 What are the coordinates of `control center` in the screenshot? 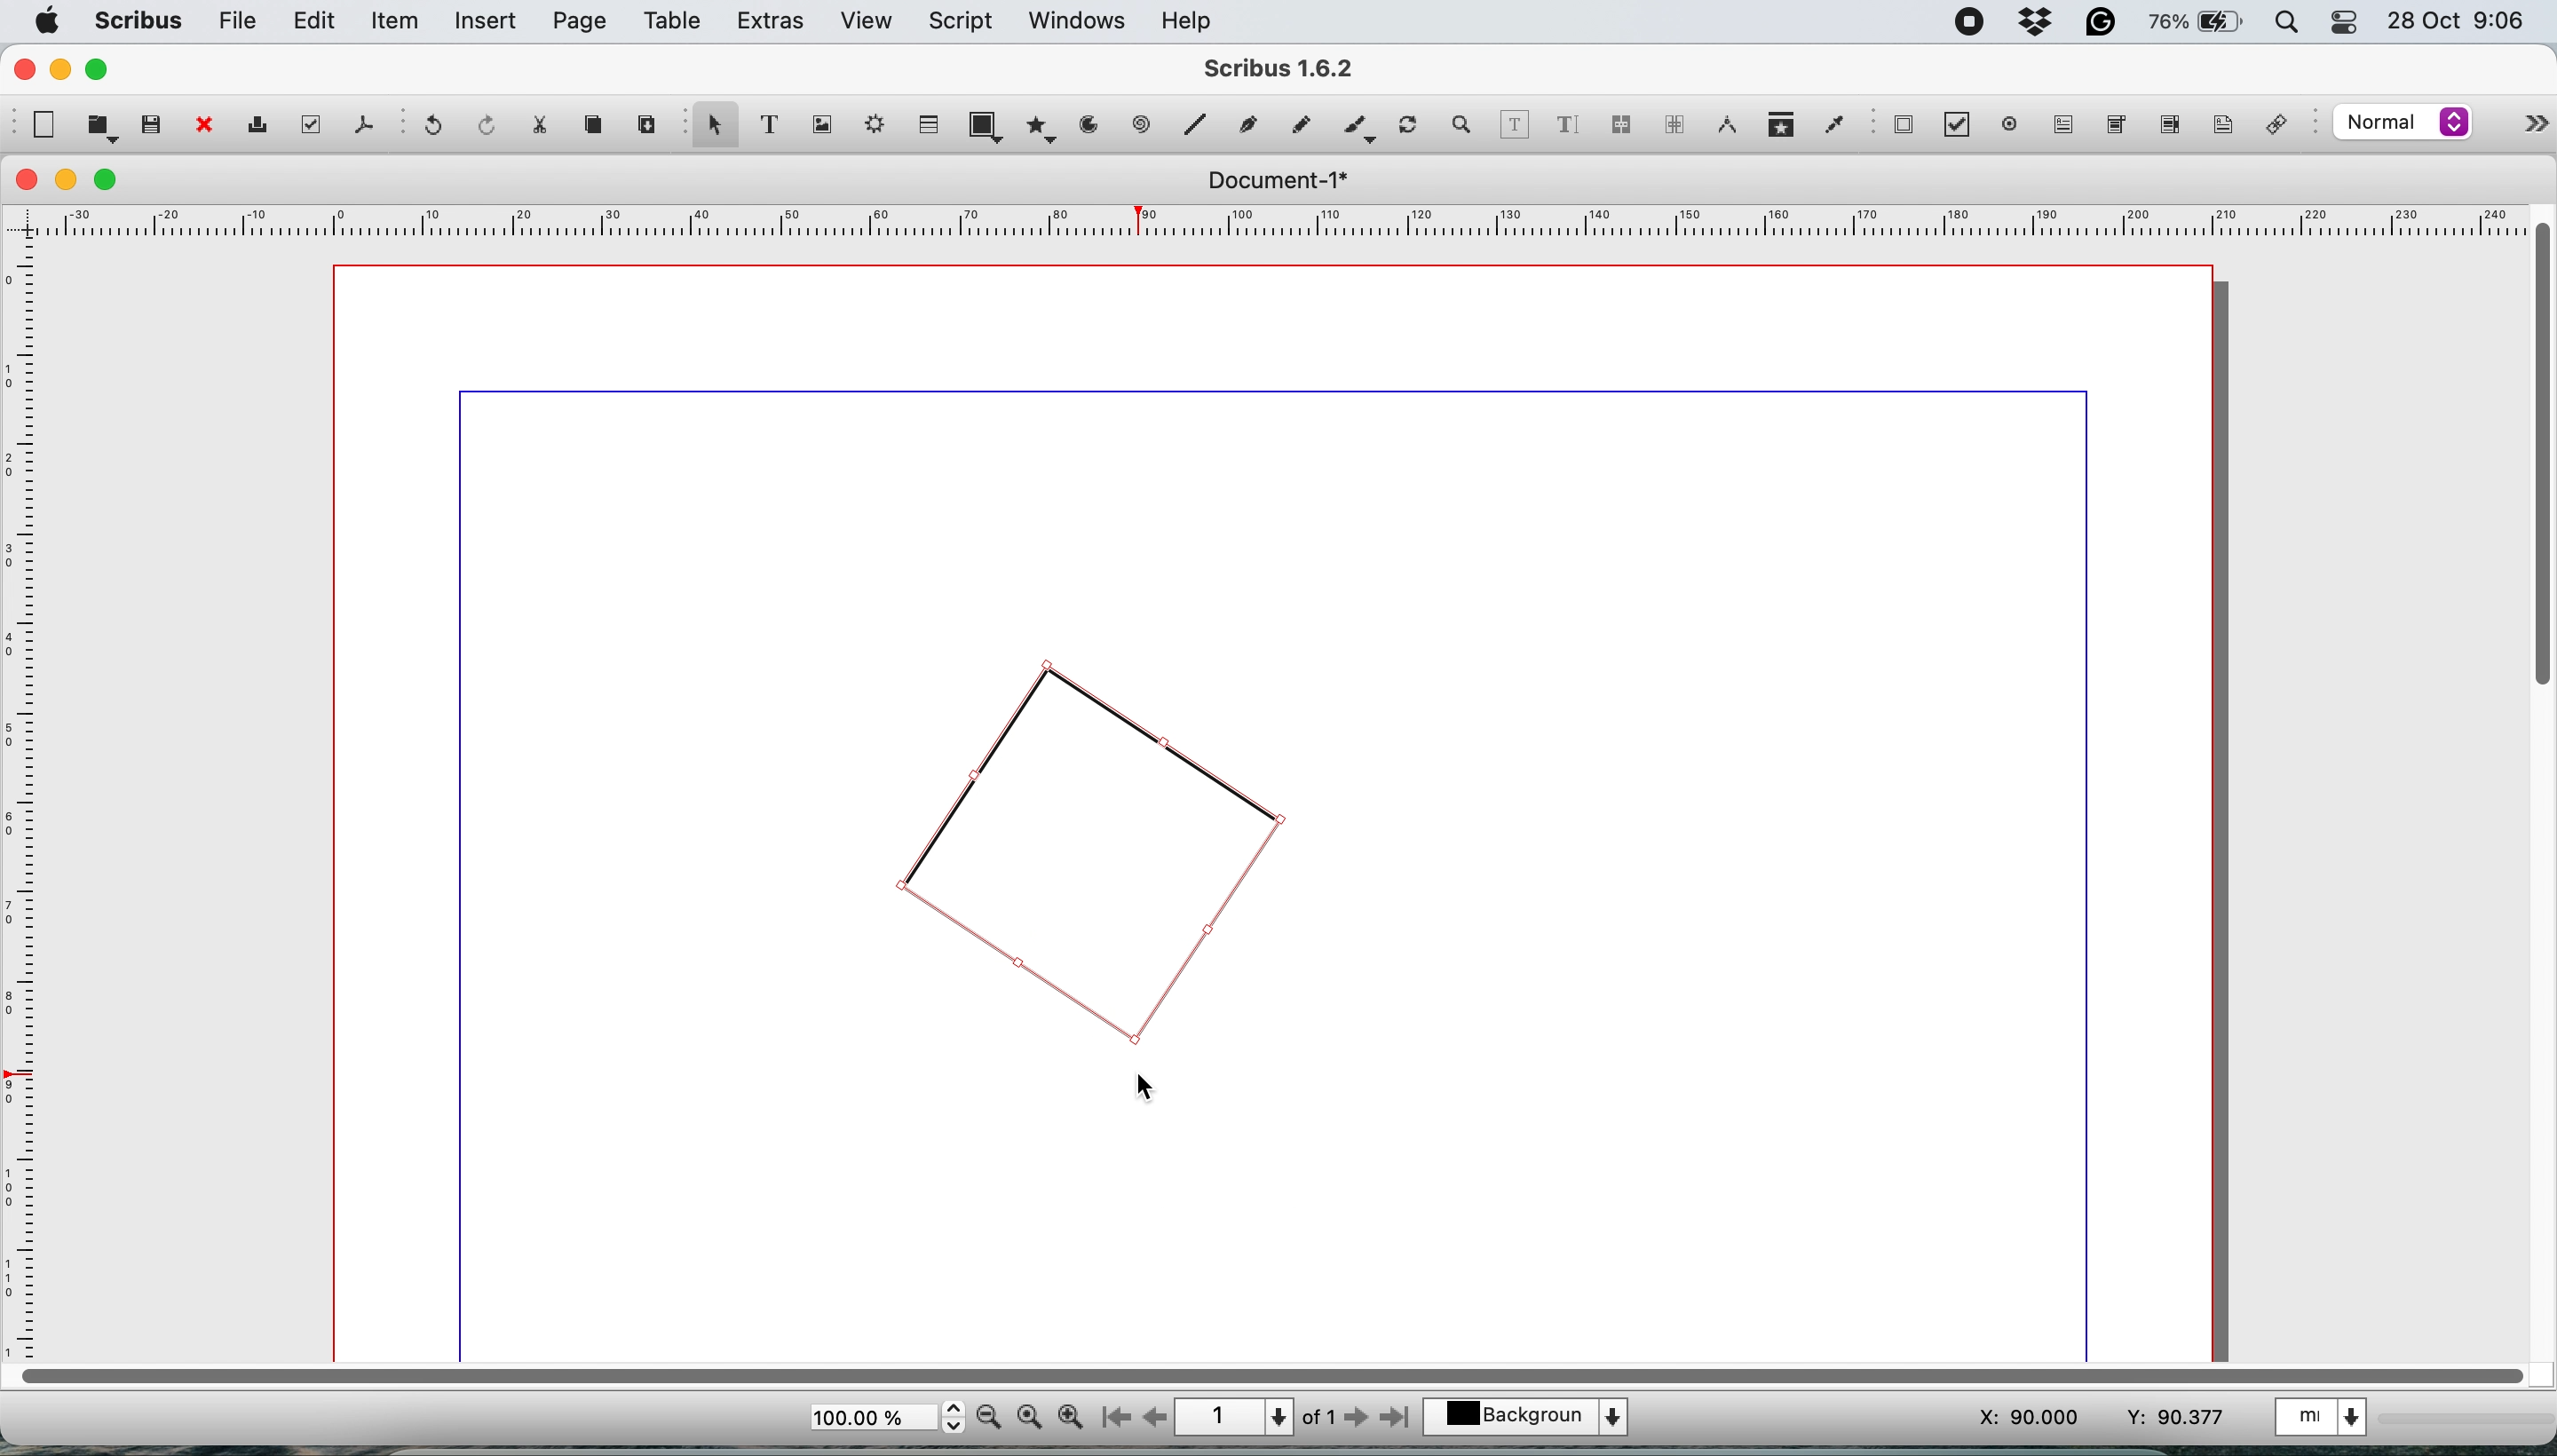 It's located at (2342, 24).